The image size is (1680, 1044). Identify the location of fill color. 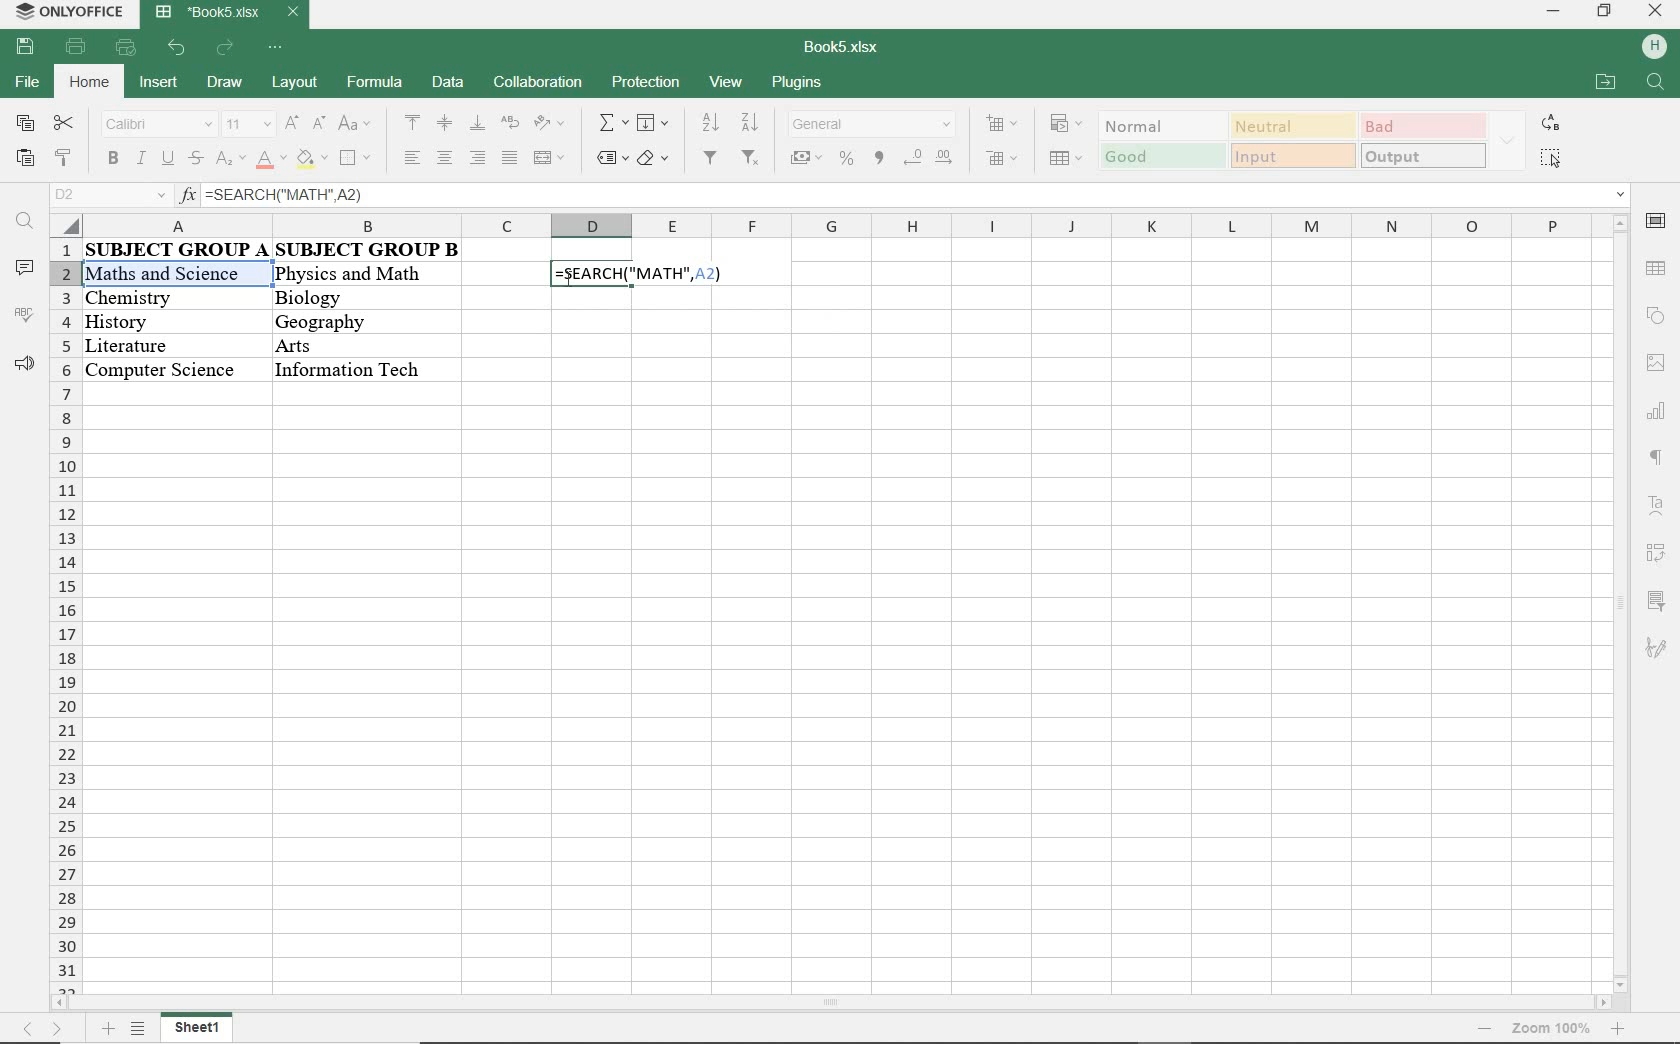
(313, 161).